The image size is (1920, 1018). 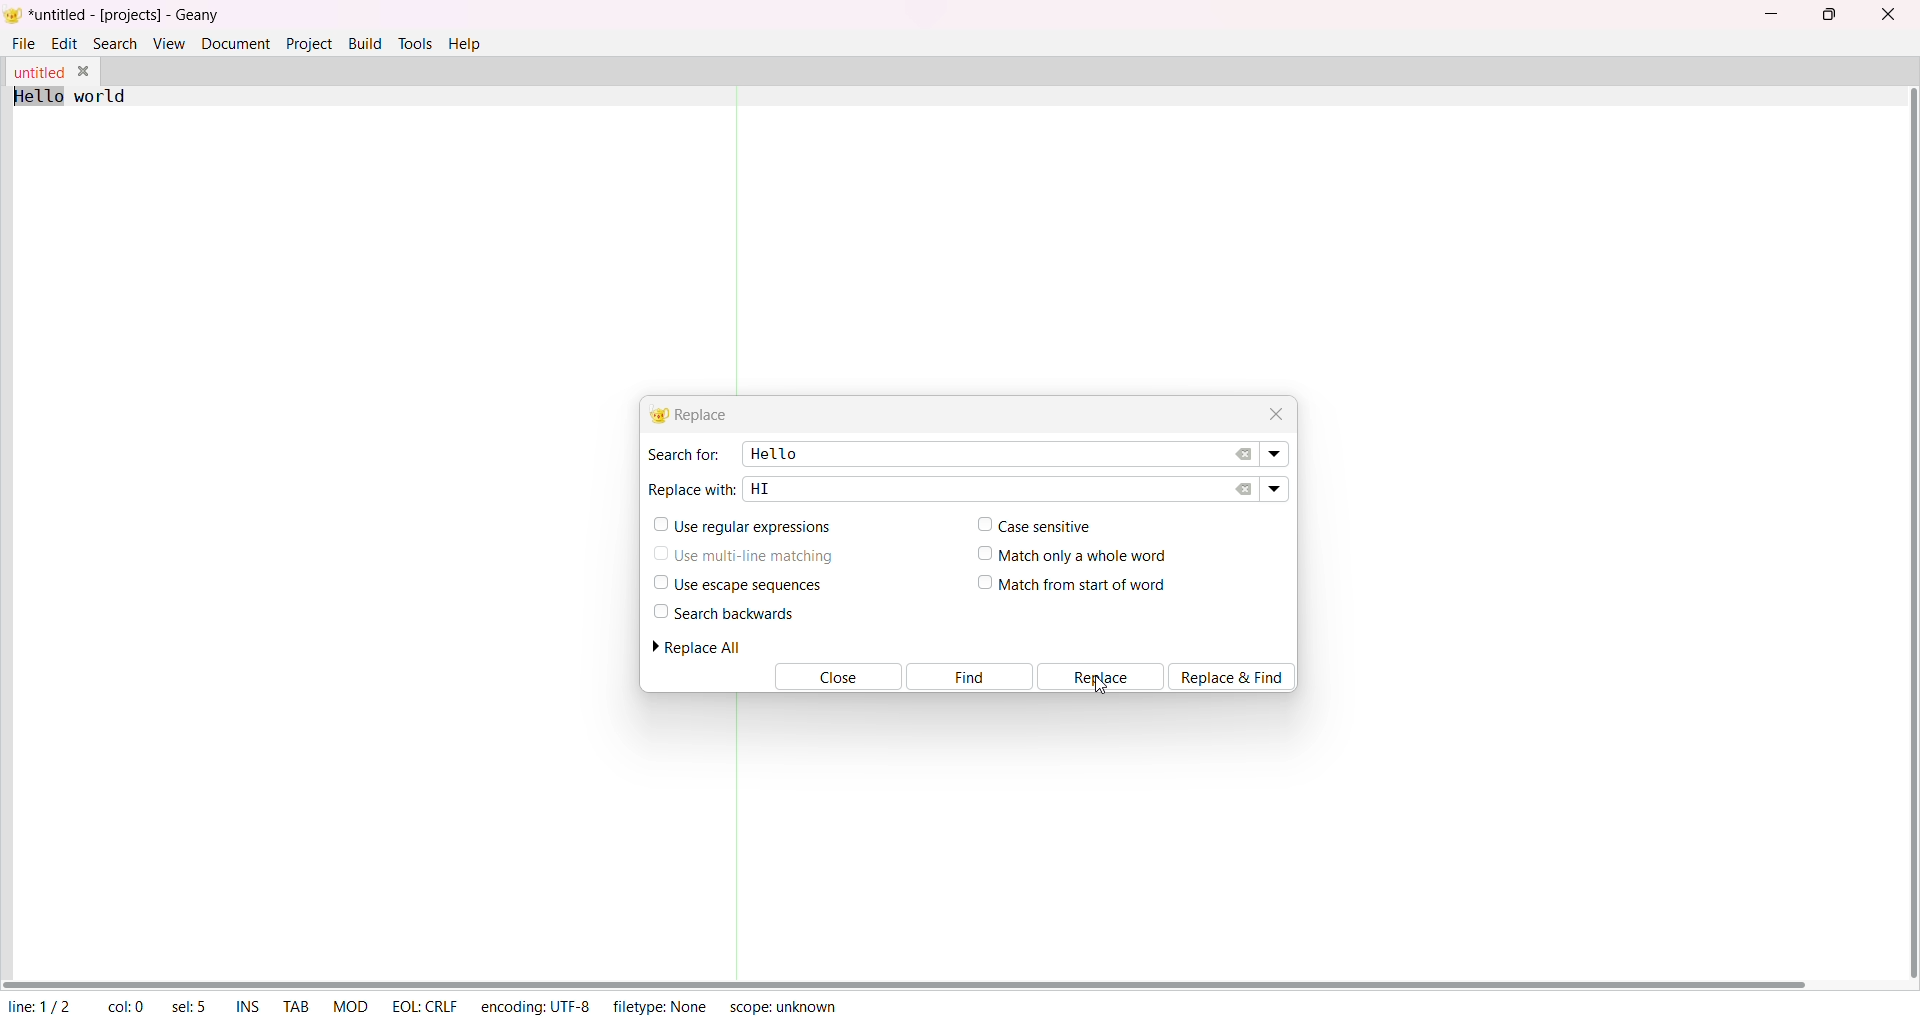 I want to click on horizontal scroll bar, so click(x=908, y=982).